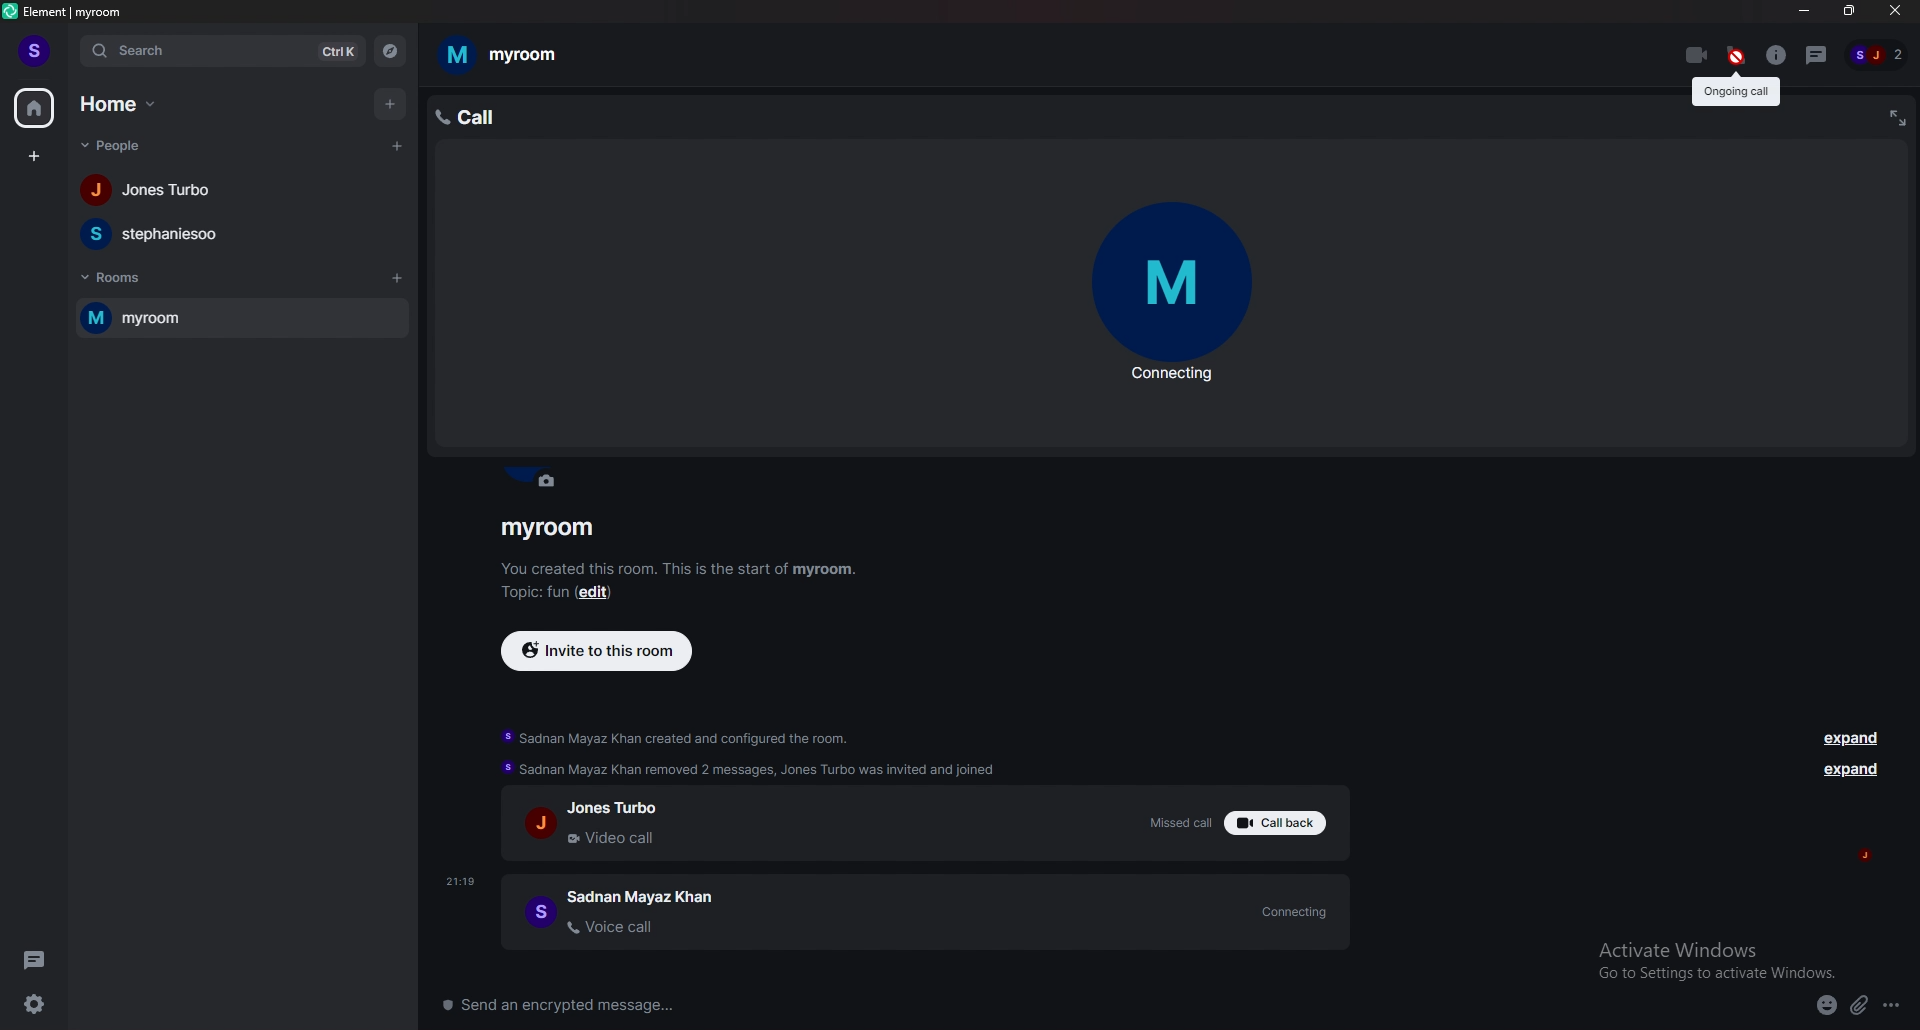 Image resolution: width=1920 pixels, height=1030 pixels. Describe the element at coordinates (243, 232) in the screenshot. I see `stephaniesoo` at that location.